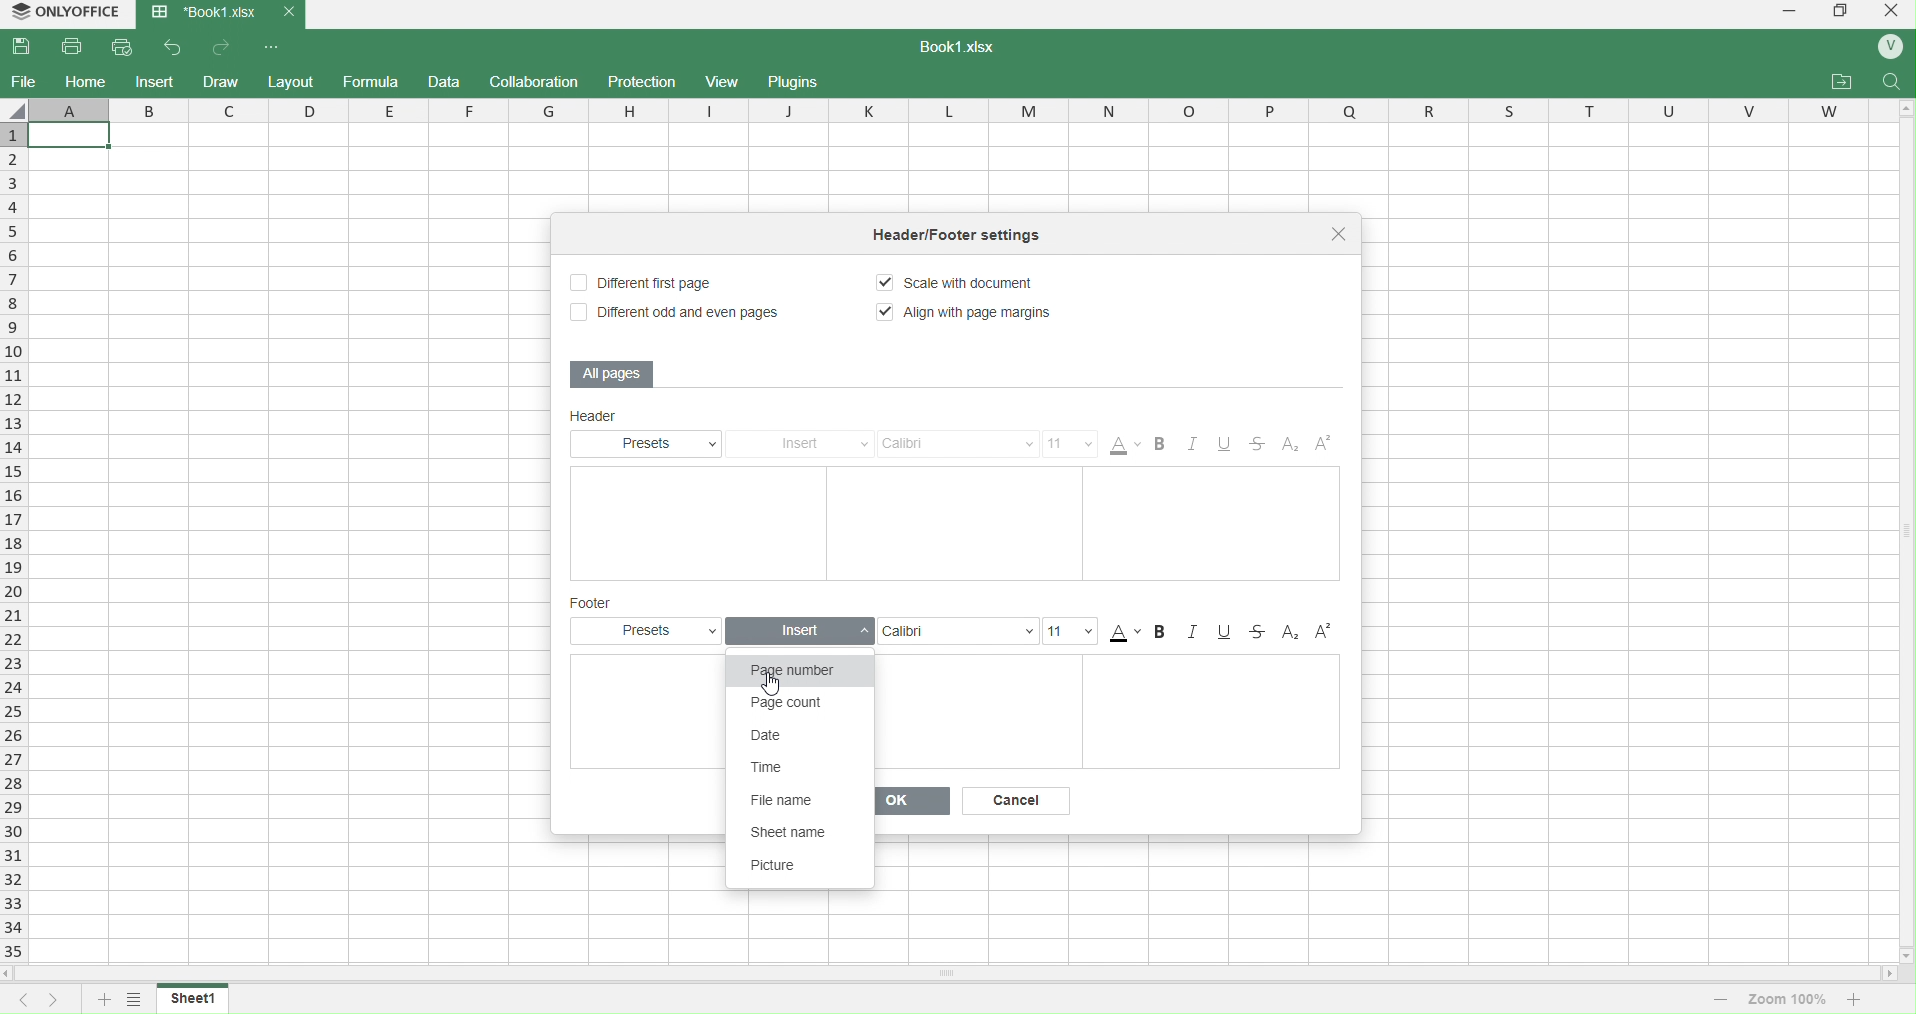 This screenshot has height=1014, width=1916. I want to click on minimize, so click(1787, 14).